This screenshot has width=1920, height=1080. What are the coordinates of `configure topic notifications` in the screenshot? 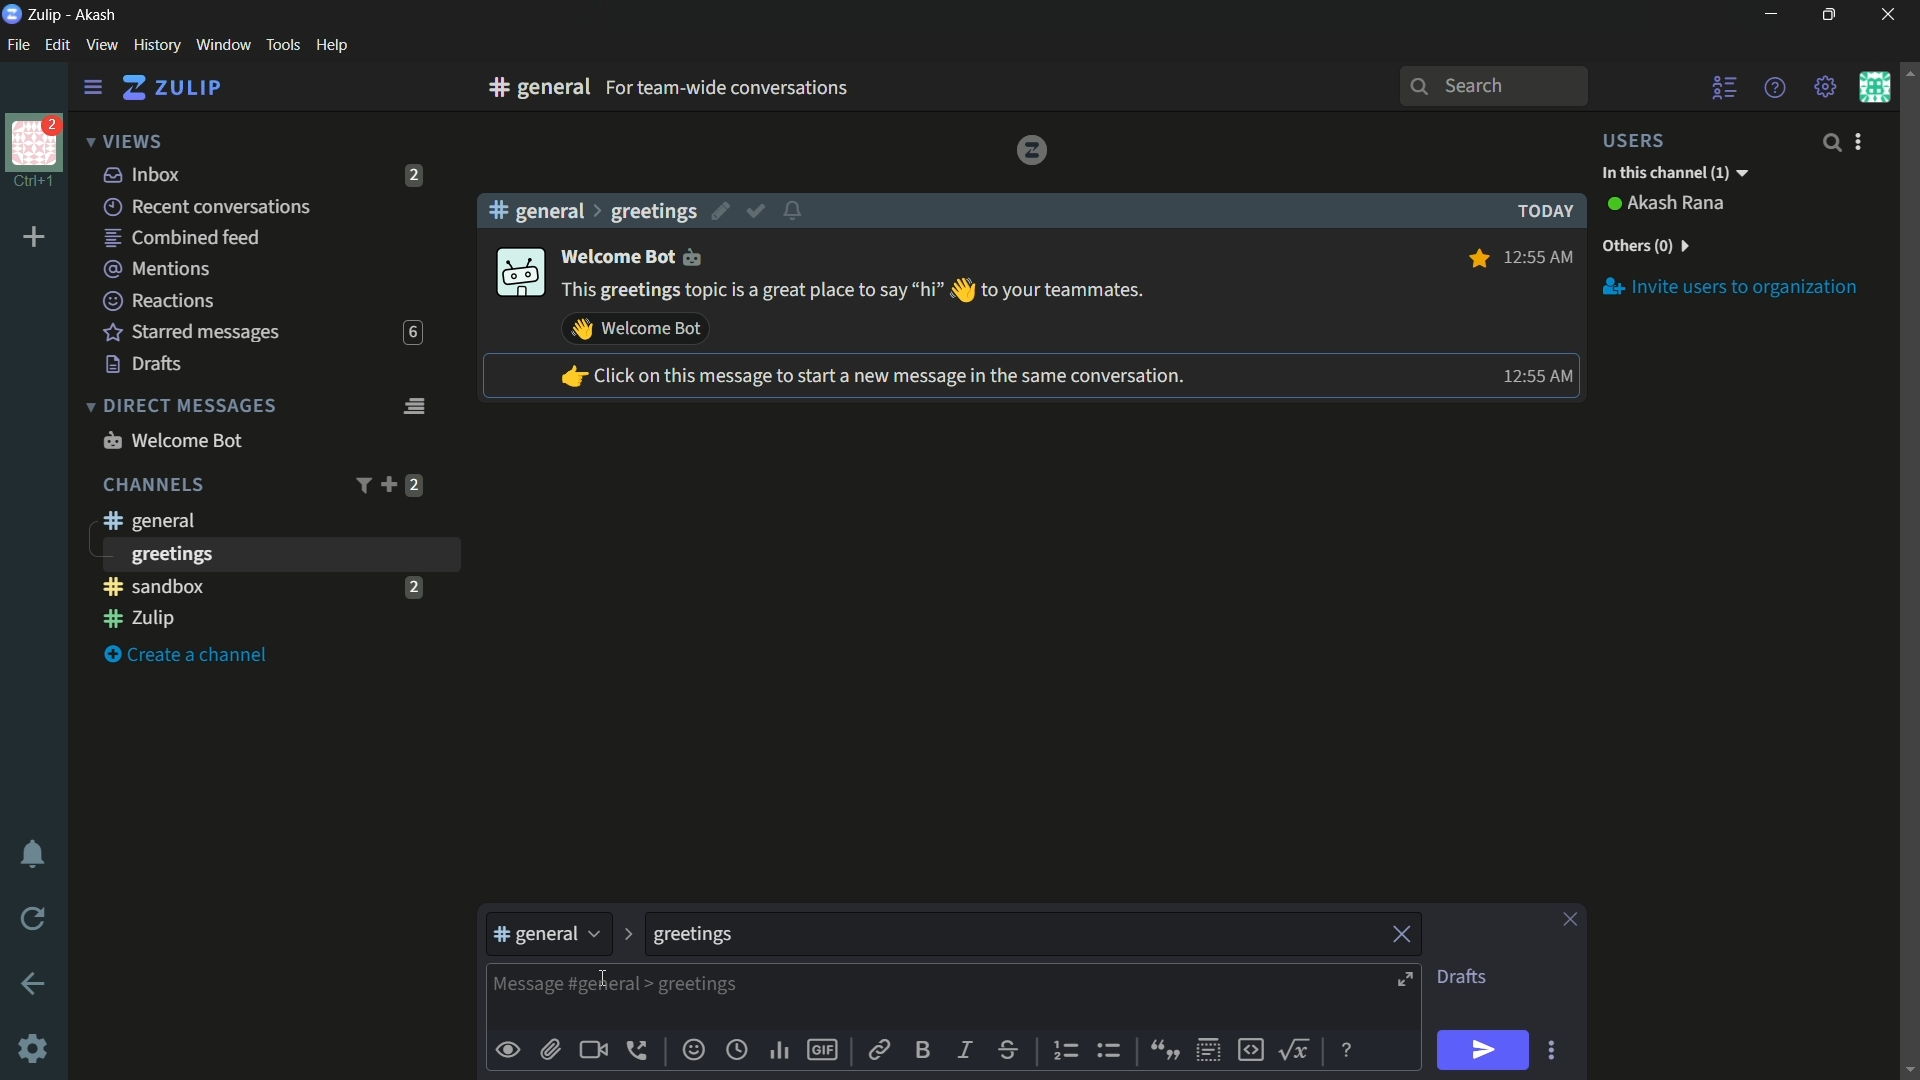 It's located at (796, 209).